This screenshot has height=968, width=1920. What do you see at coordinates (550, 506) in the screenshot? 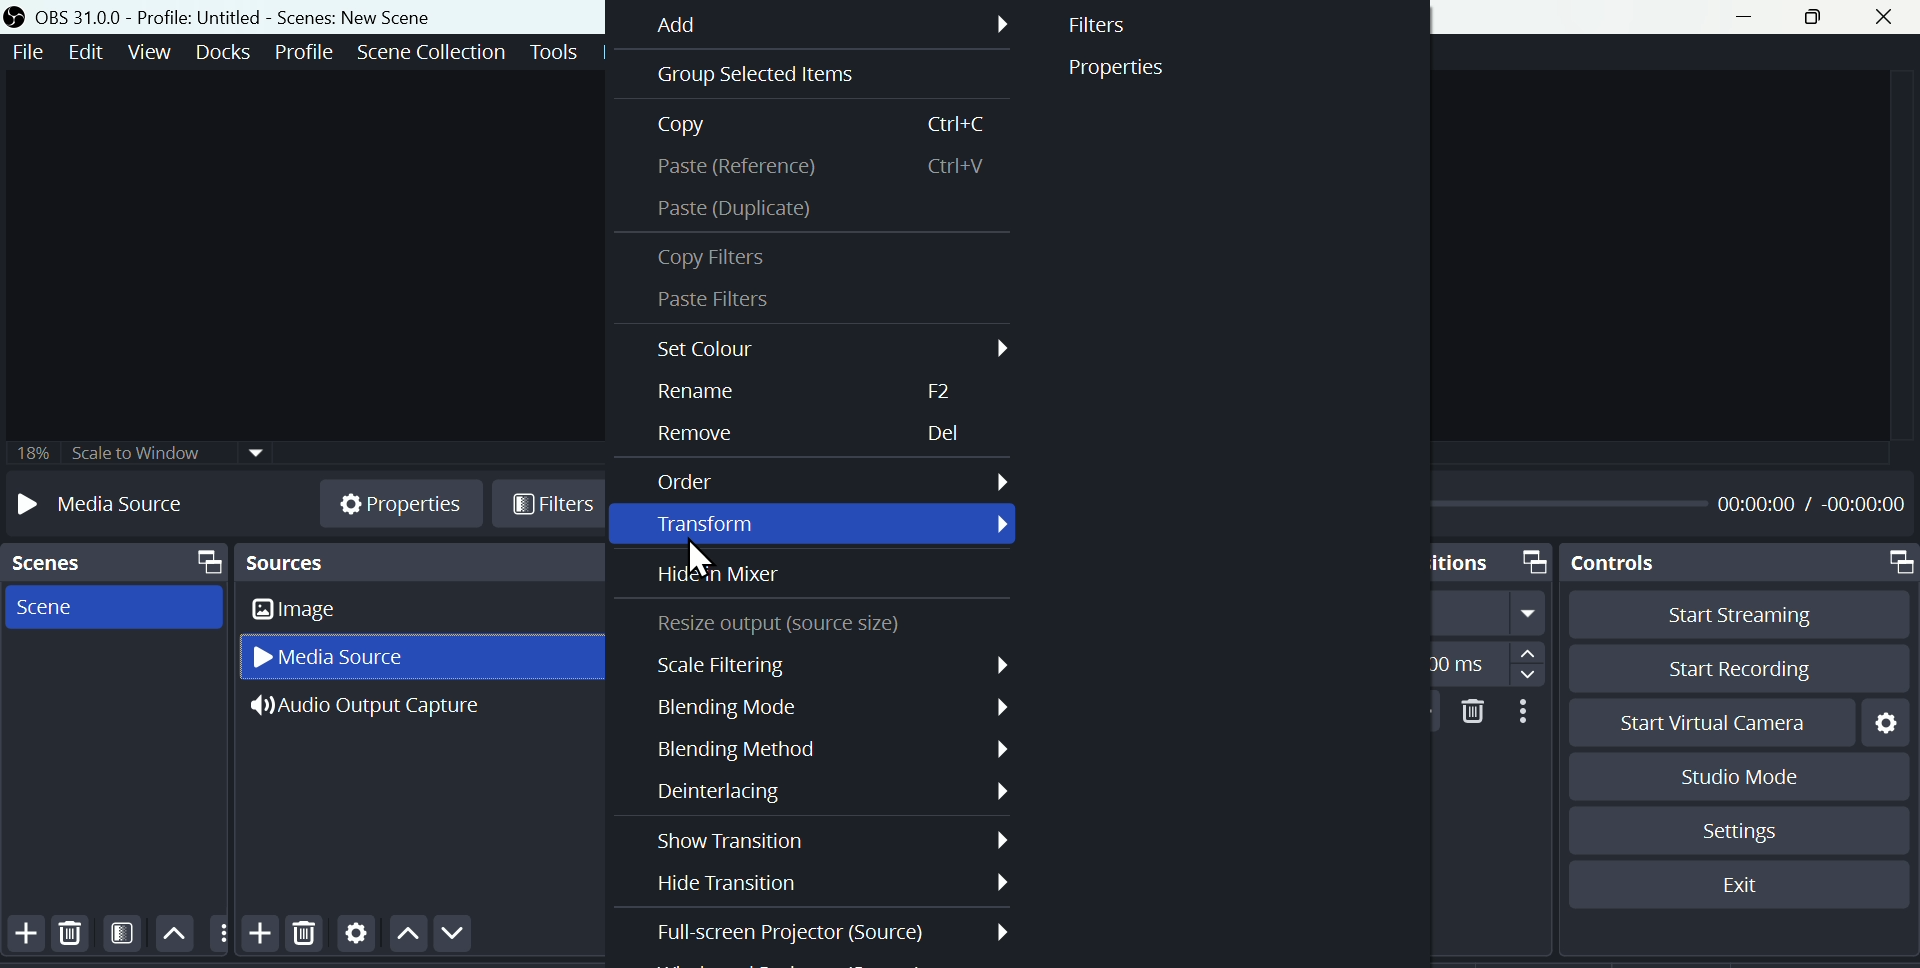
I see `filters` at bounding box center [550, 506].